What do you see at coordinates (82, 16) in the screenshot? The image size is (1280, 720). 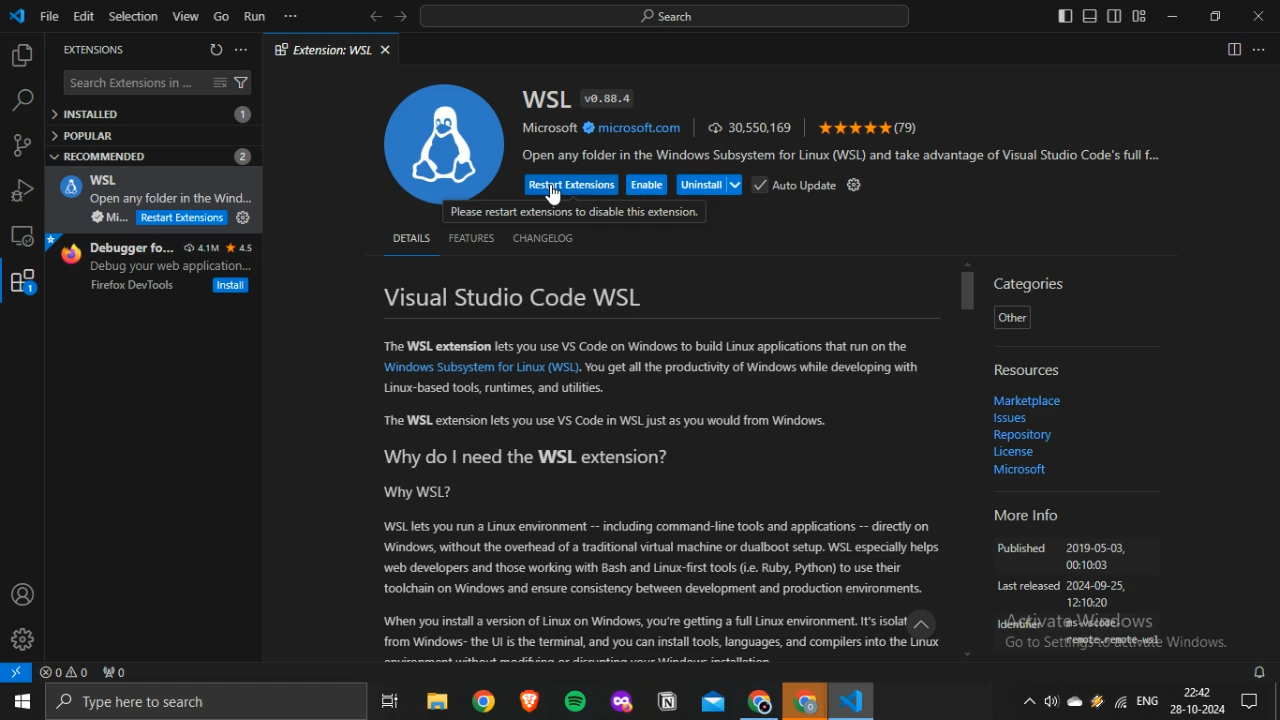 I see `Edit` at bounding box center [82, 16].